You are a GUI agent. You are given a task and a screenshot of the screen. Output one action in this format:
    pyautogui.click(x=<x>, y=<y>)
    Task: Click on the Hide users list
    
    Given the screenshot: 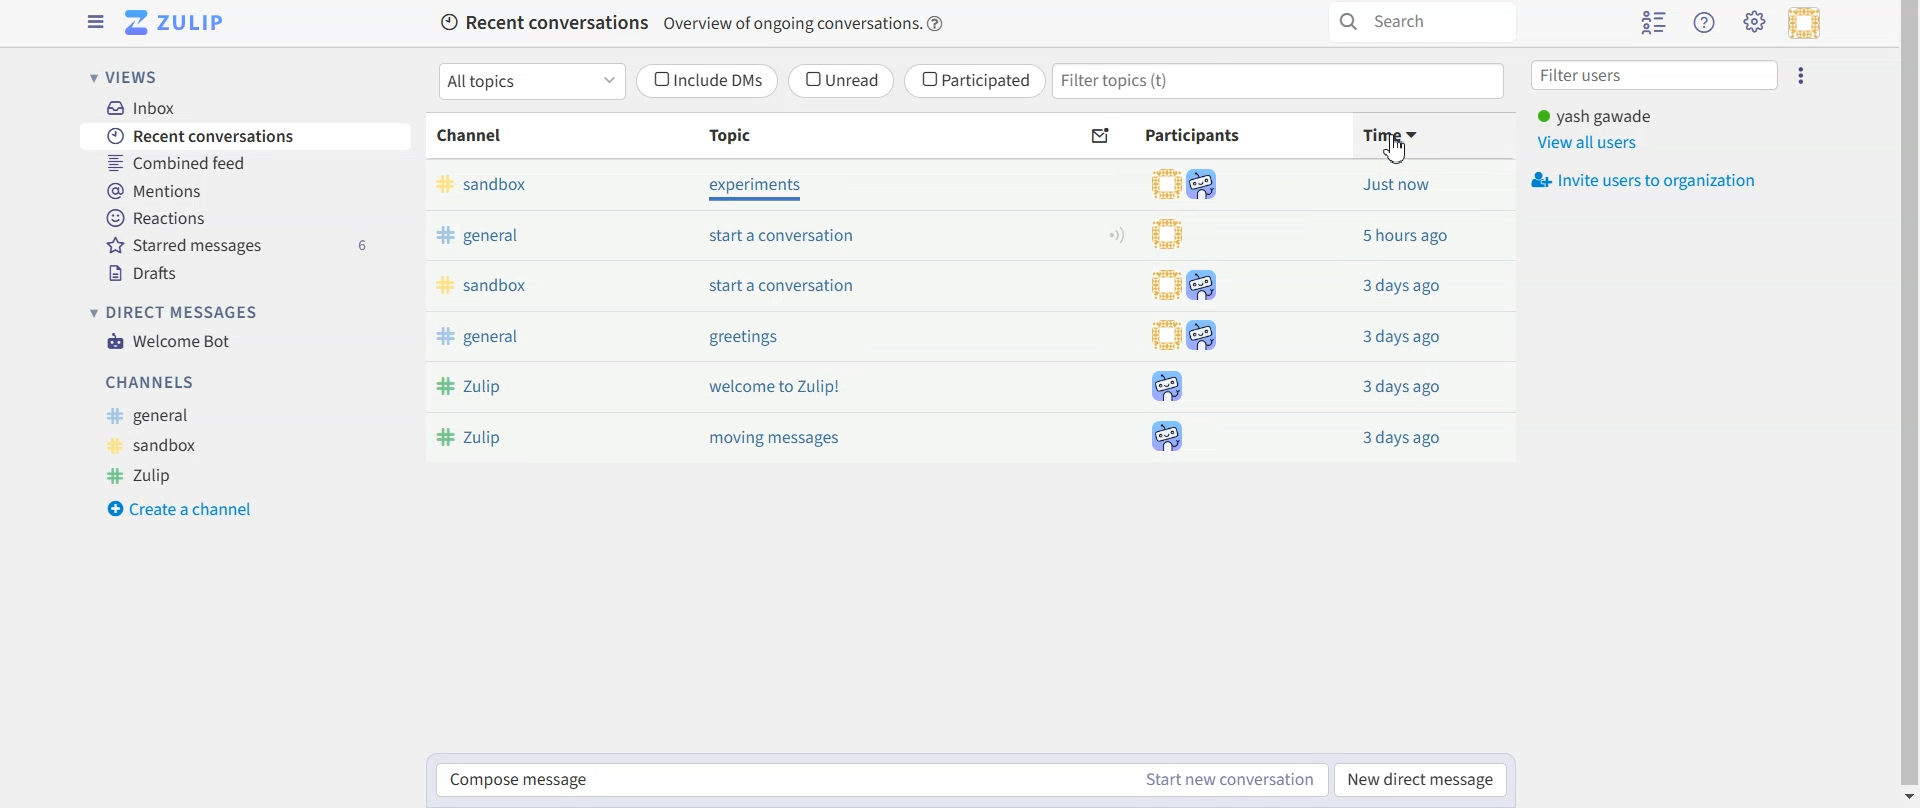 What is the action you would take?
    pyautogui.click(x=1654, y=24)
    